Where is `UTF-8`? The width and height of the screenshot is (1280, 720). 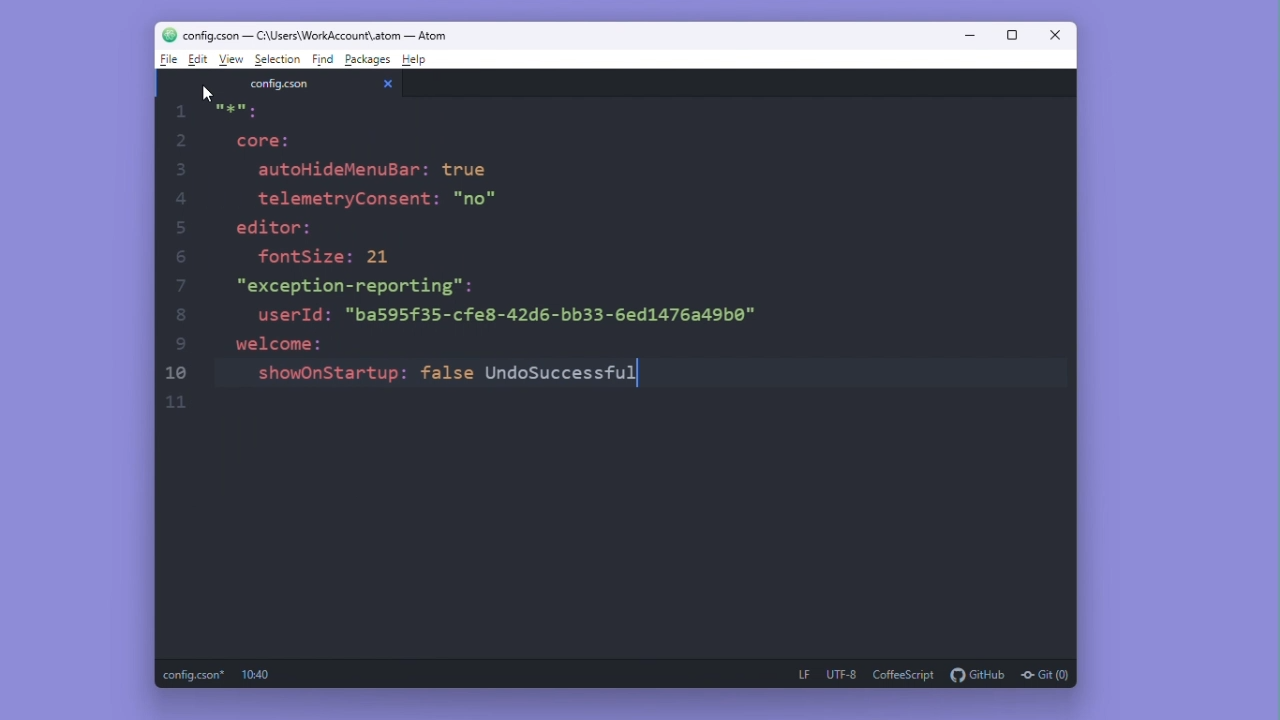 UTF-8 is located at coordinates (841, 675).